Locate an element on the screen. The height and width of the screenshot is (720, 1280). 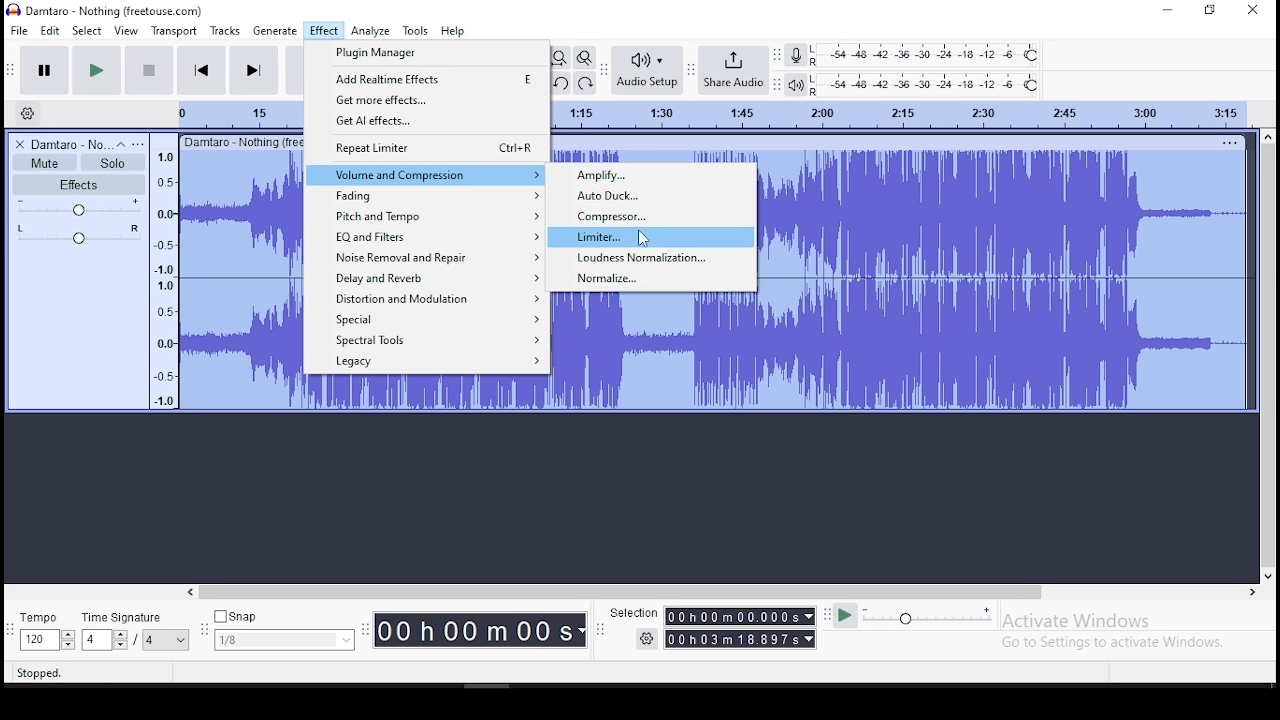
compressor is located at coordinates (654, 217).